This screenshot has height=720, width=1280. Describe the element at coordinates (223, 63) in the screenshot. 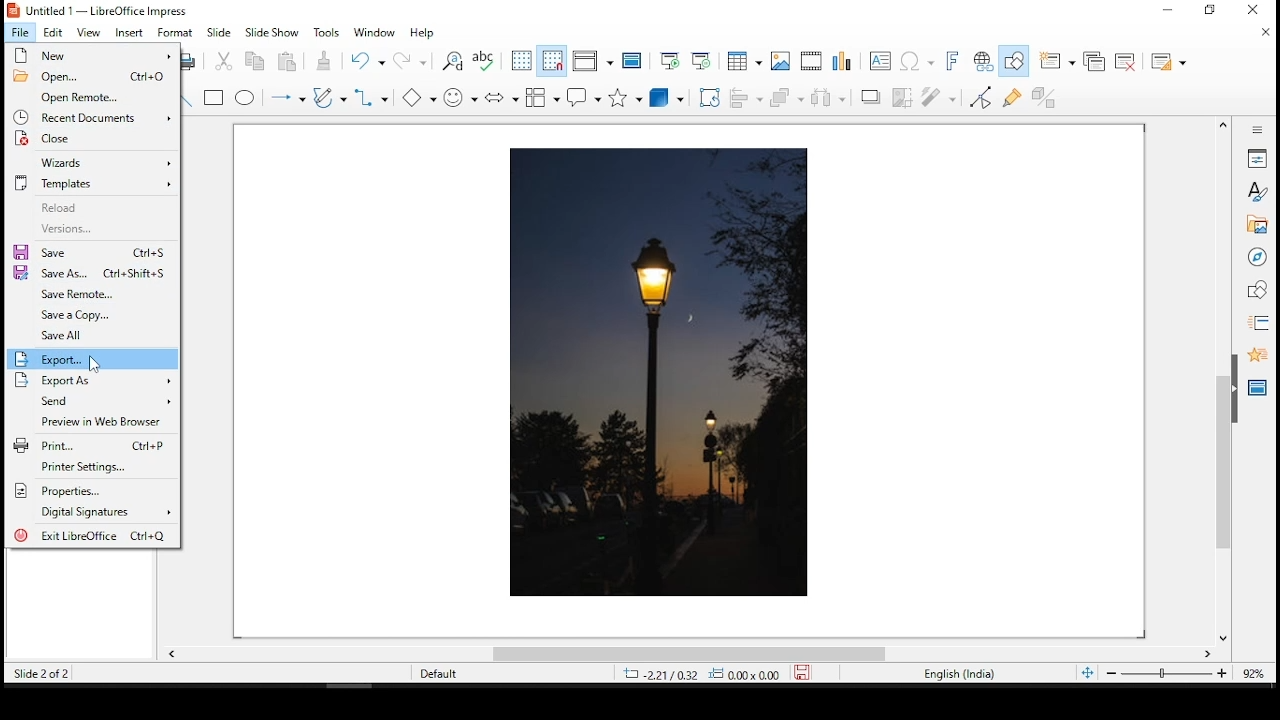

I see `cut` at that location.